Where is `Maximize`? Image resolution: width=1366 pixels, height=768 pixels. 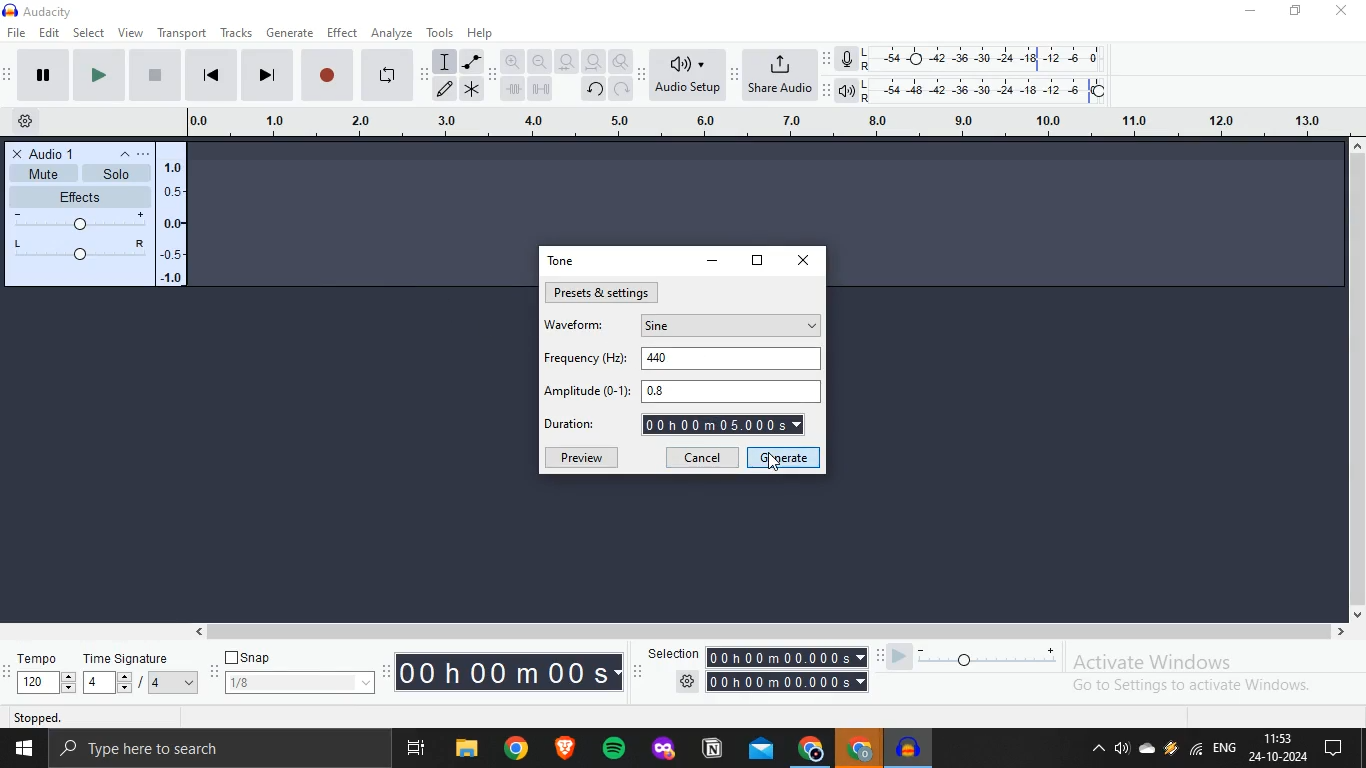
Maximize is located at coordinates (1299, 13).